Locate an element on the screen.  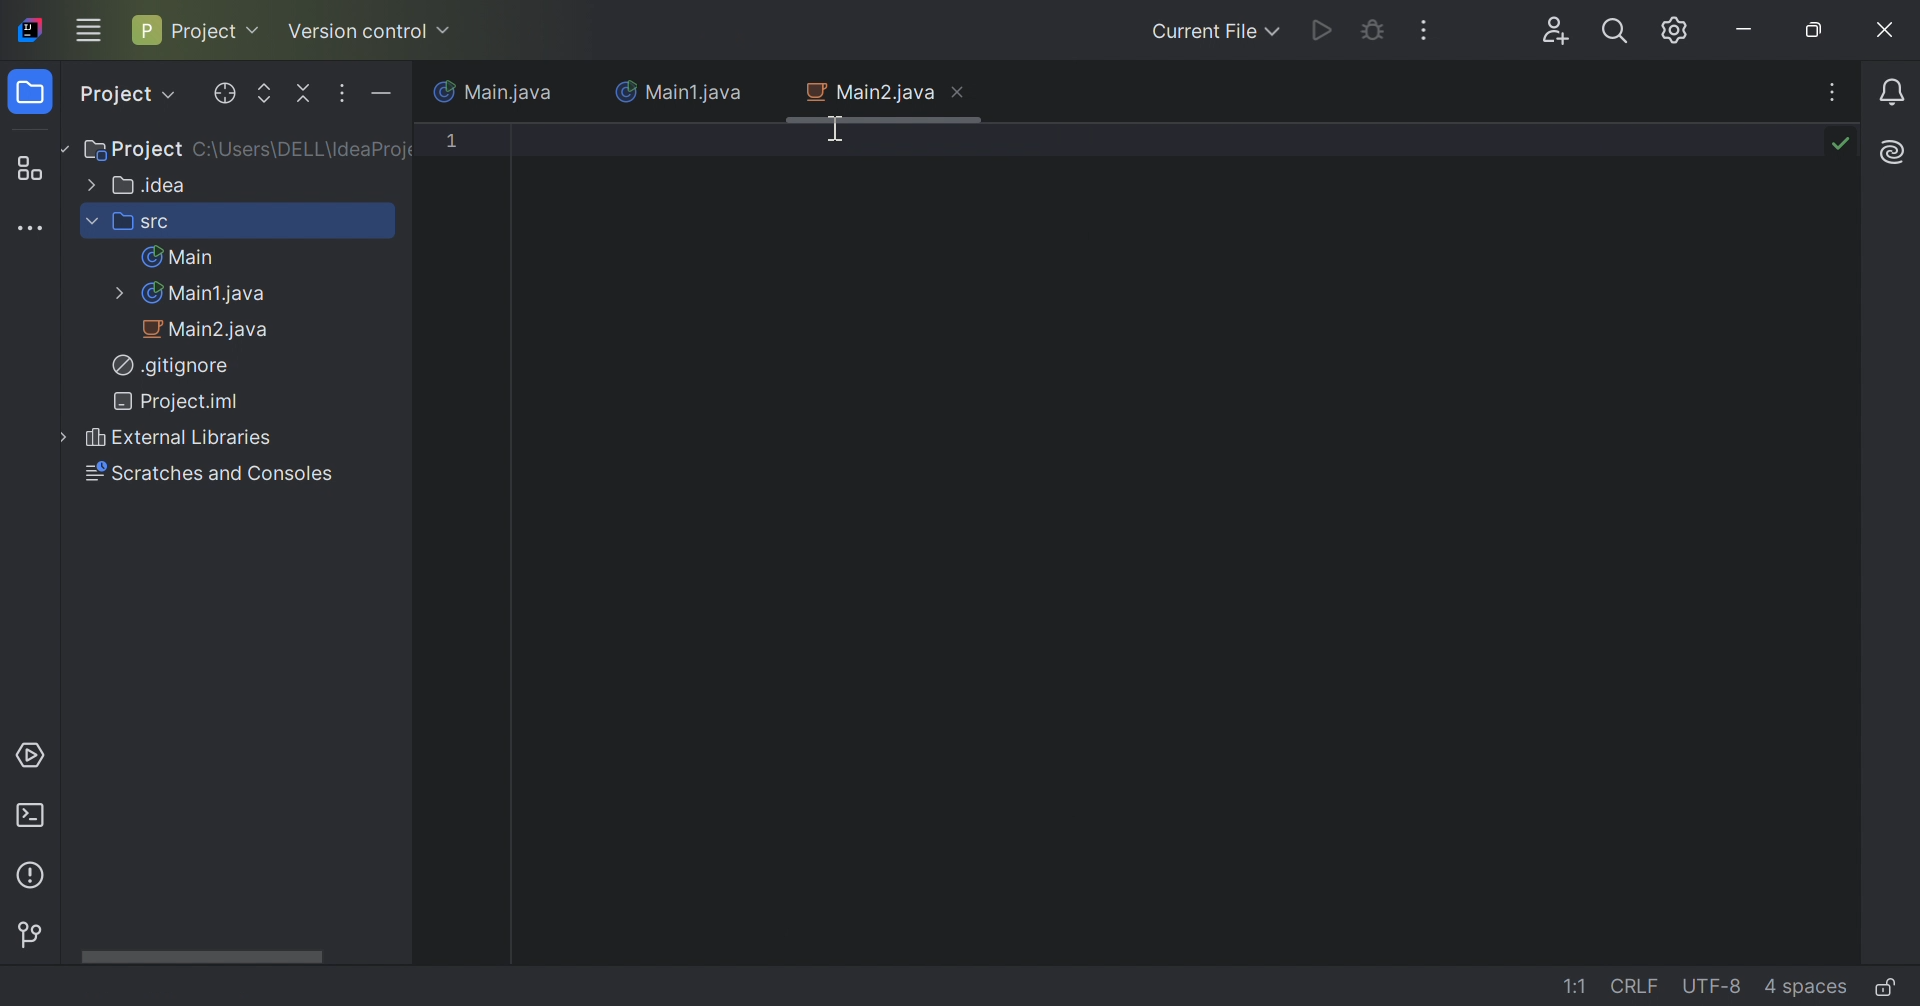
Main1.java is located at coordinates (681, 92).